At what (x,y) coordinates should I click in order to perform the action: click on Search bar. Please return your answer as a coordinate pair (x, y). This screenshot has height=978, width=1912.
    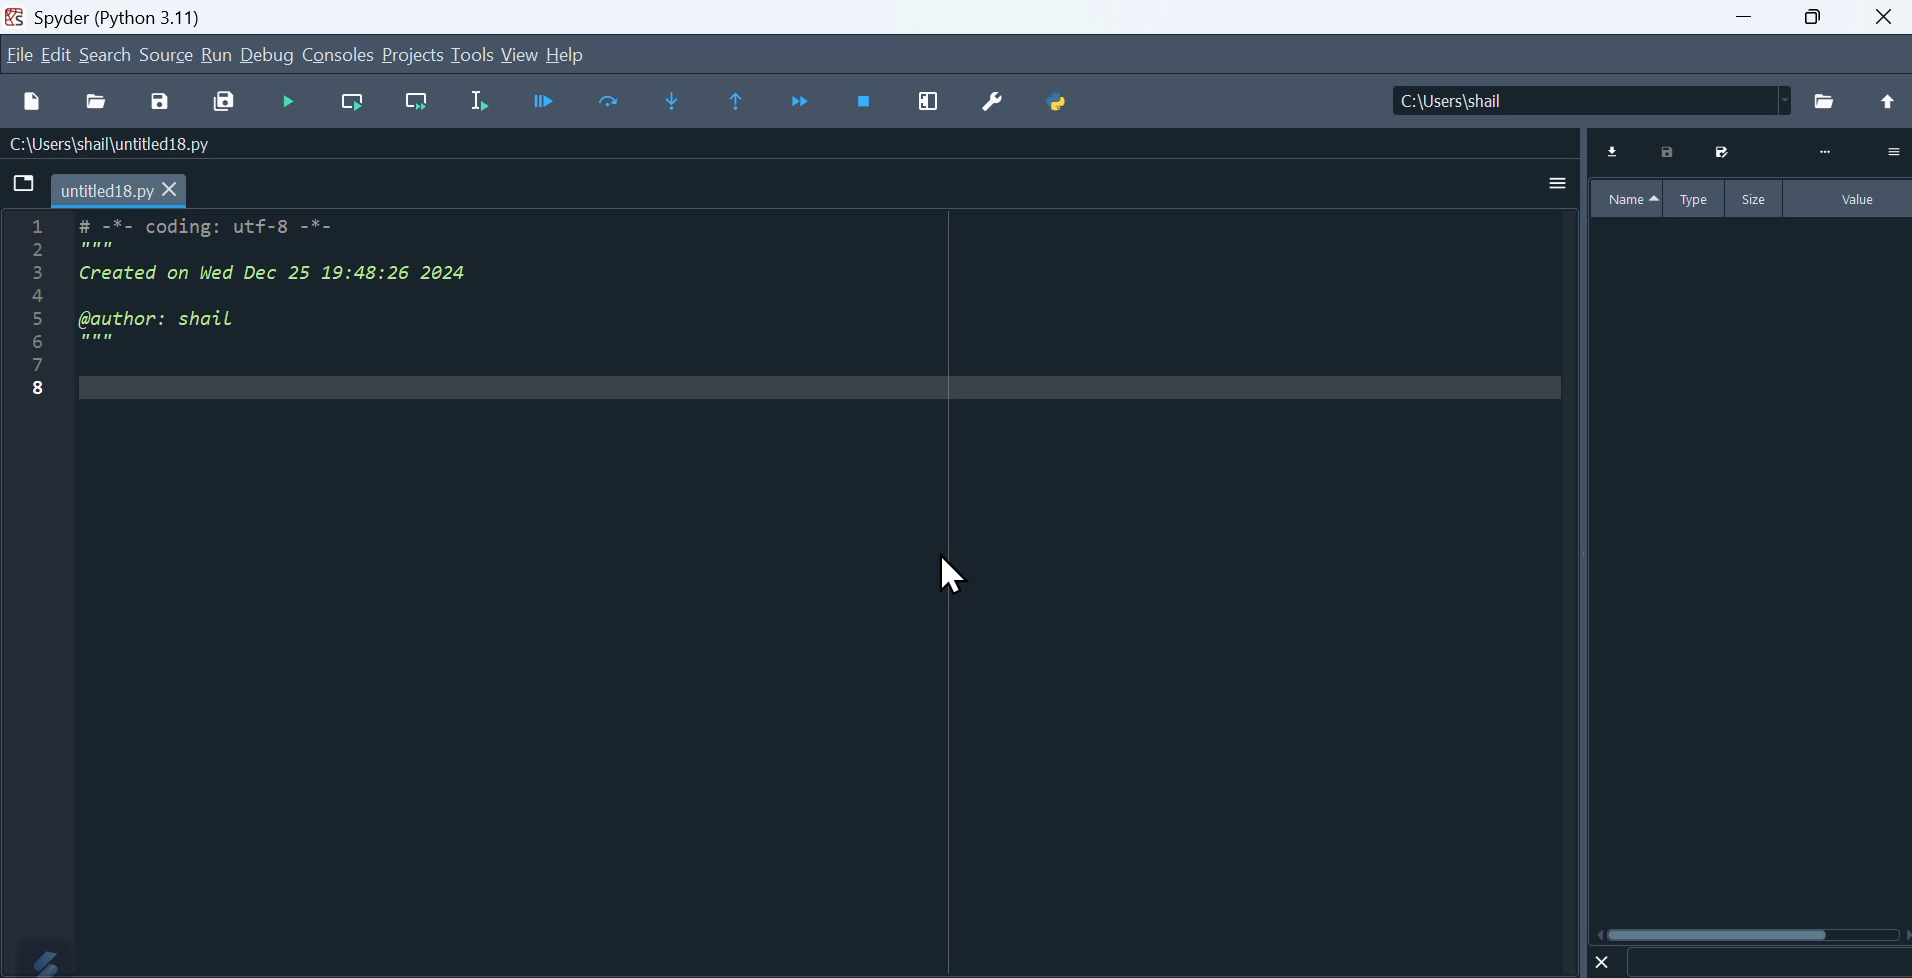
    Looking at the image, I should click on (1767, 963).